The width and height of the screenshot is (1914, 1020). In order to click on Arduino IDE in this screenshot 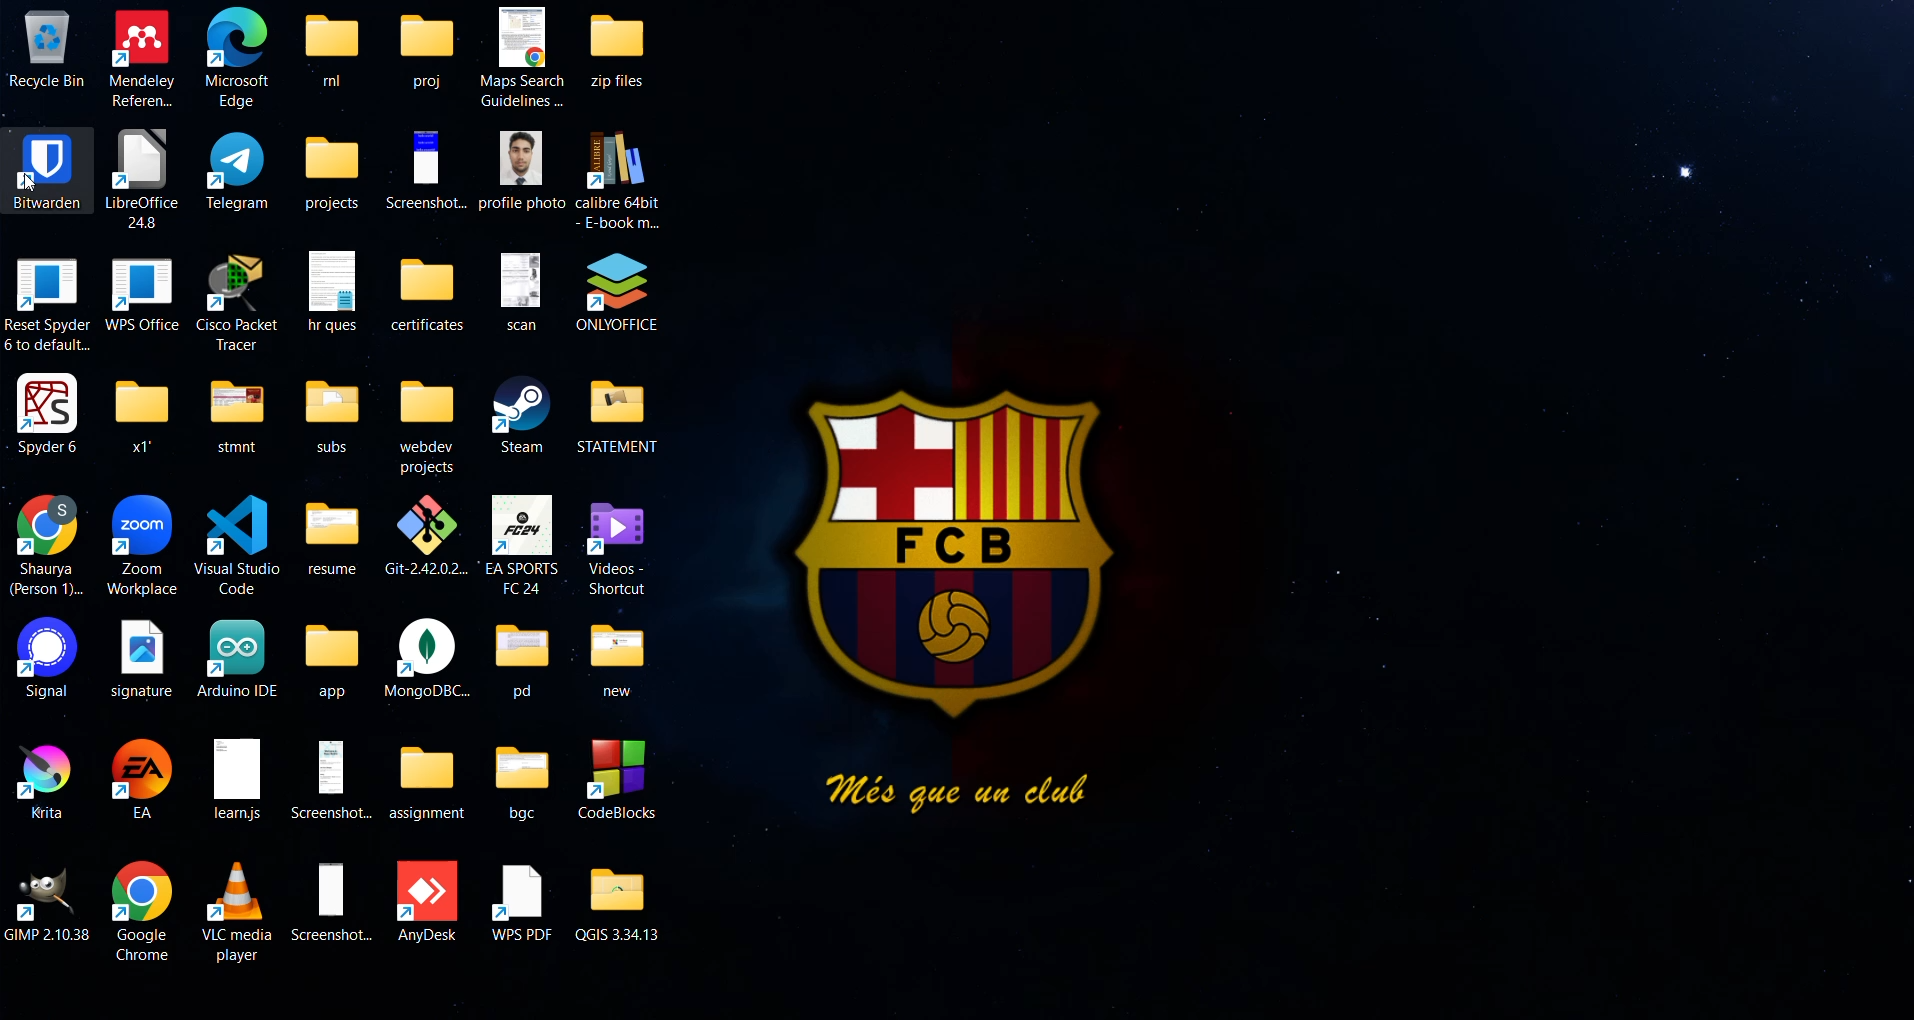, I will do `click(238, 657)`.